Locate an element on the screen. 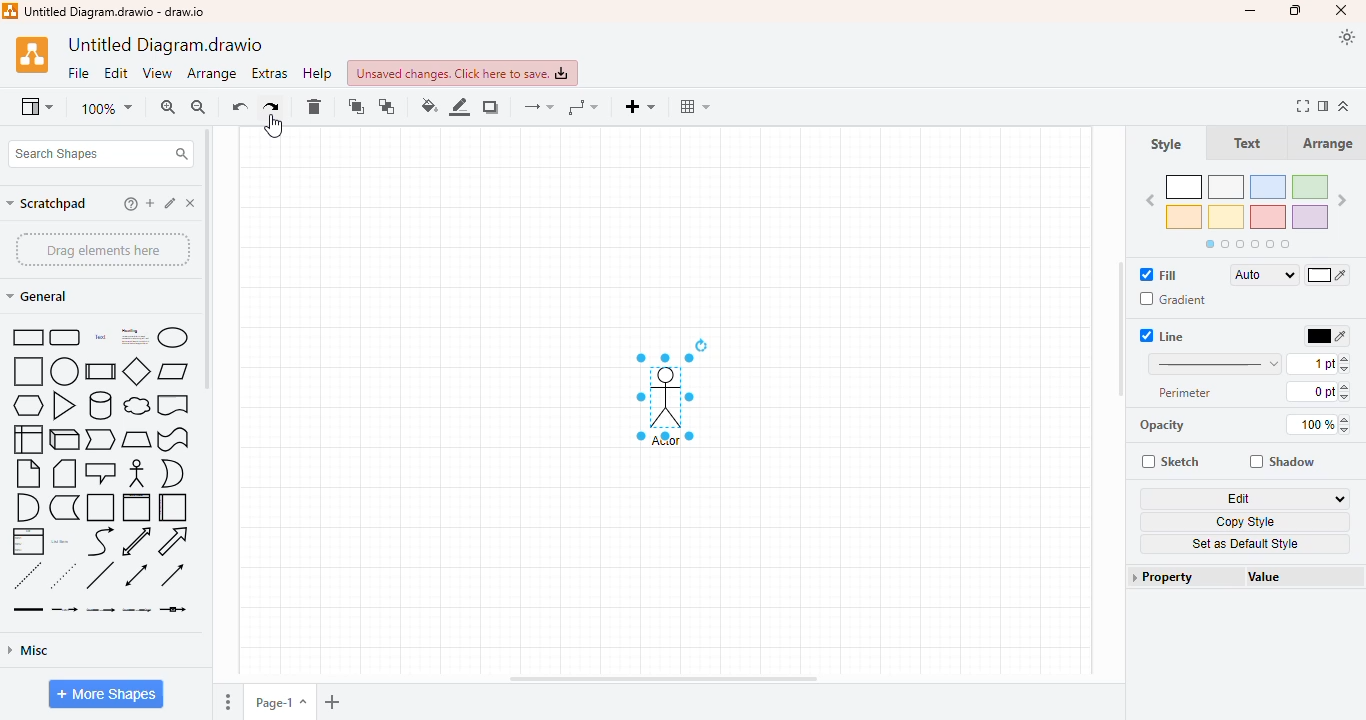  shape color is located at coordinates (1247, 210).